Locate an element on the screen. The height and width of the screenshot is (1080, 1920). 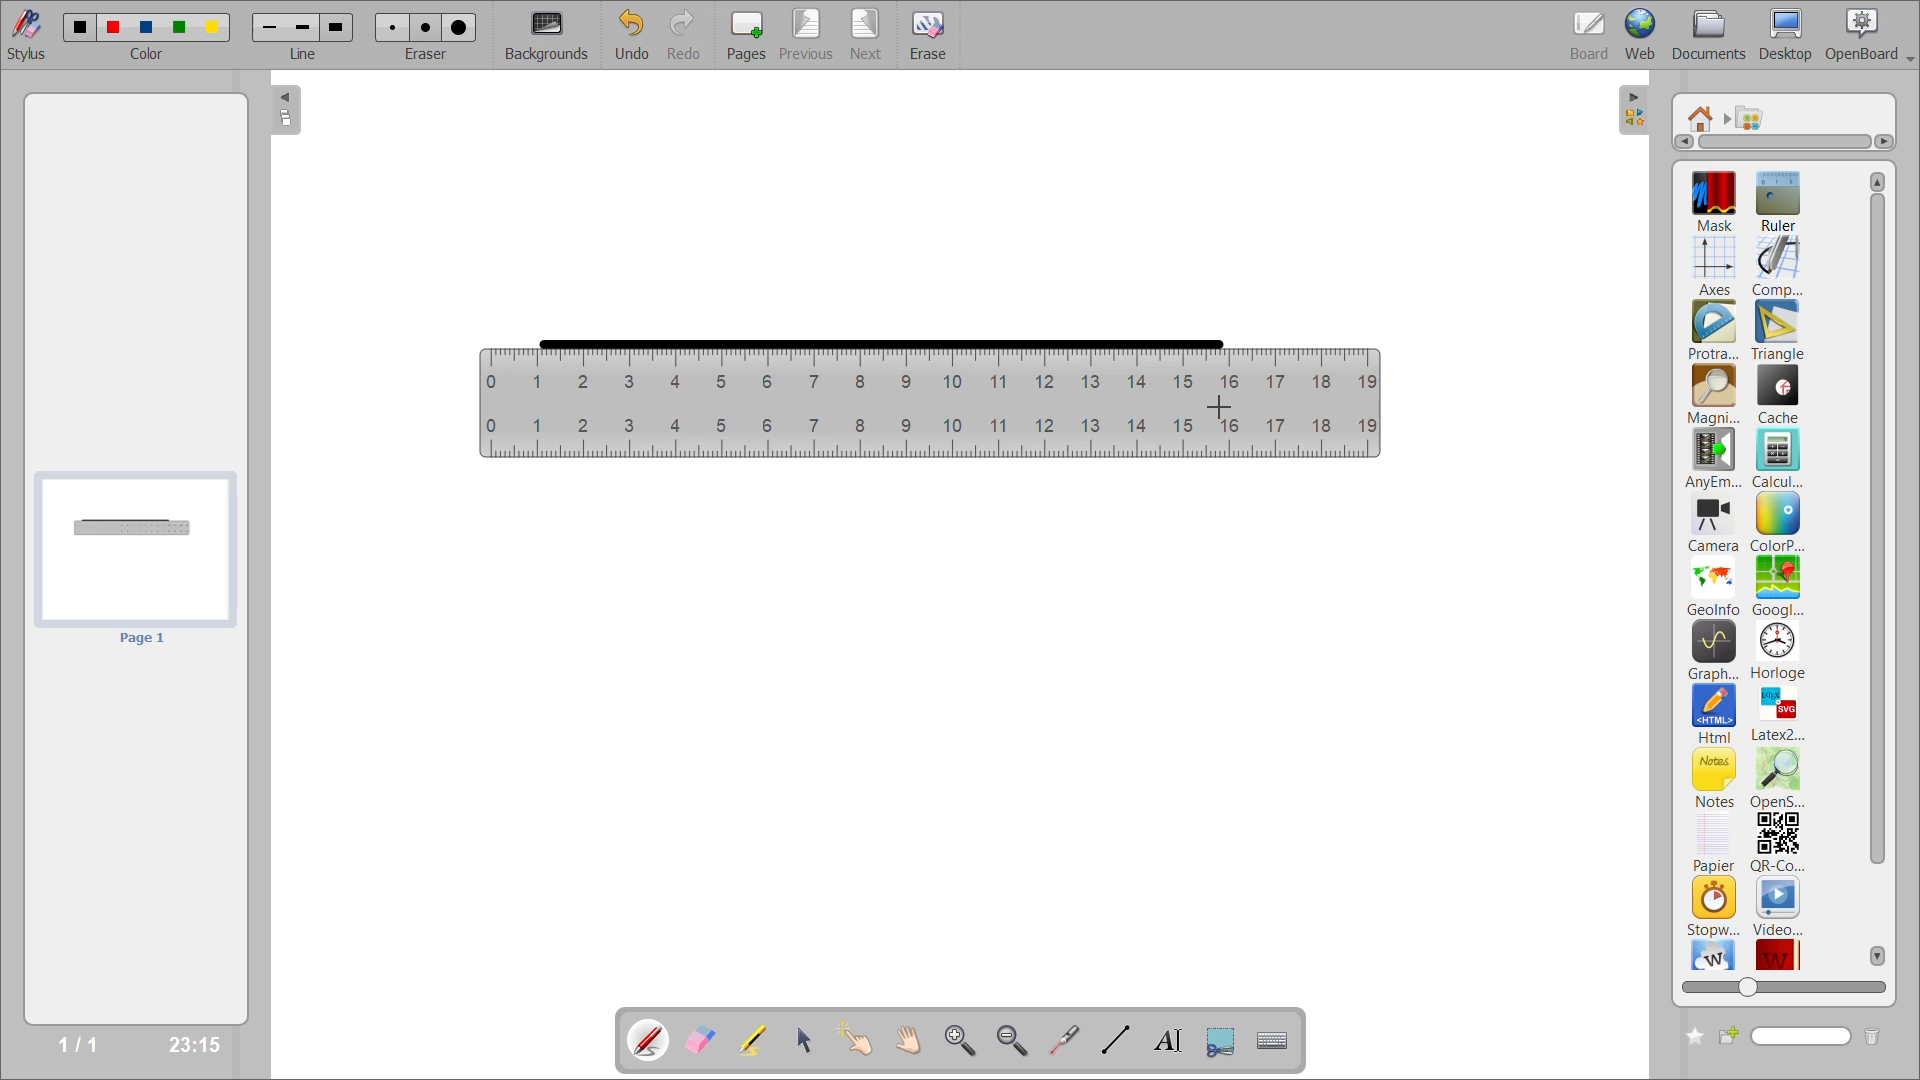
board is located at coordinates (1593, 34).